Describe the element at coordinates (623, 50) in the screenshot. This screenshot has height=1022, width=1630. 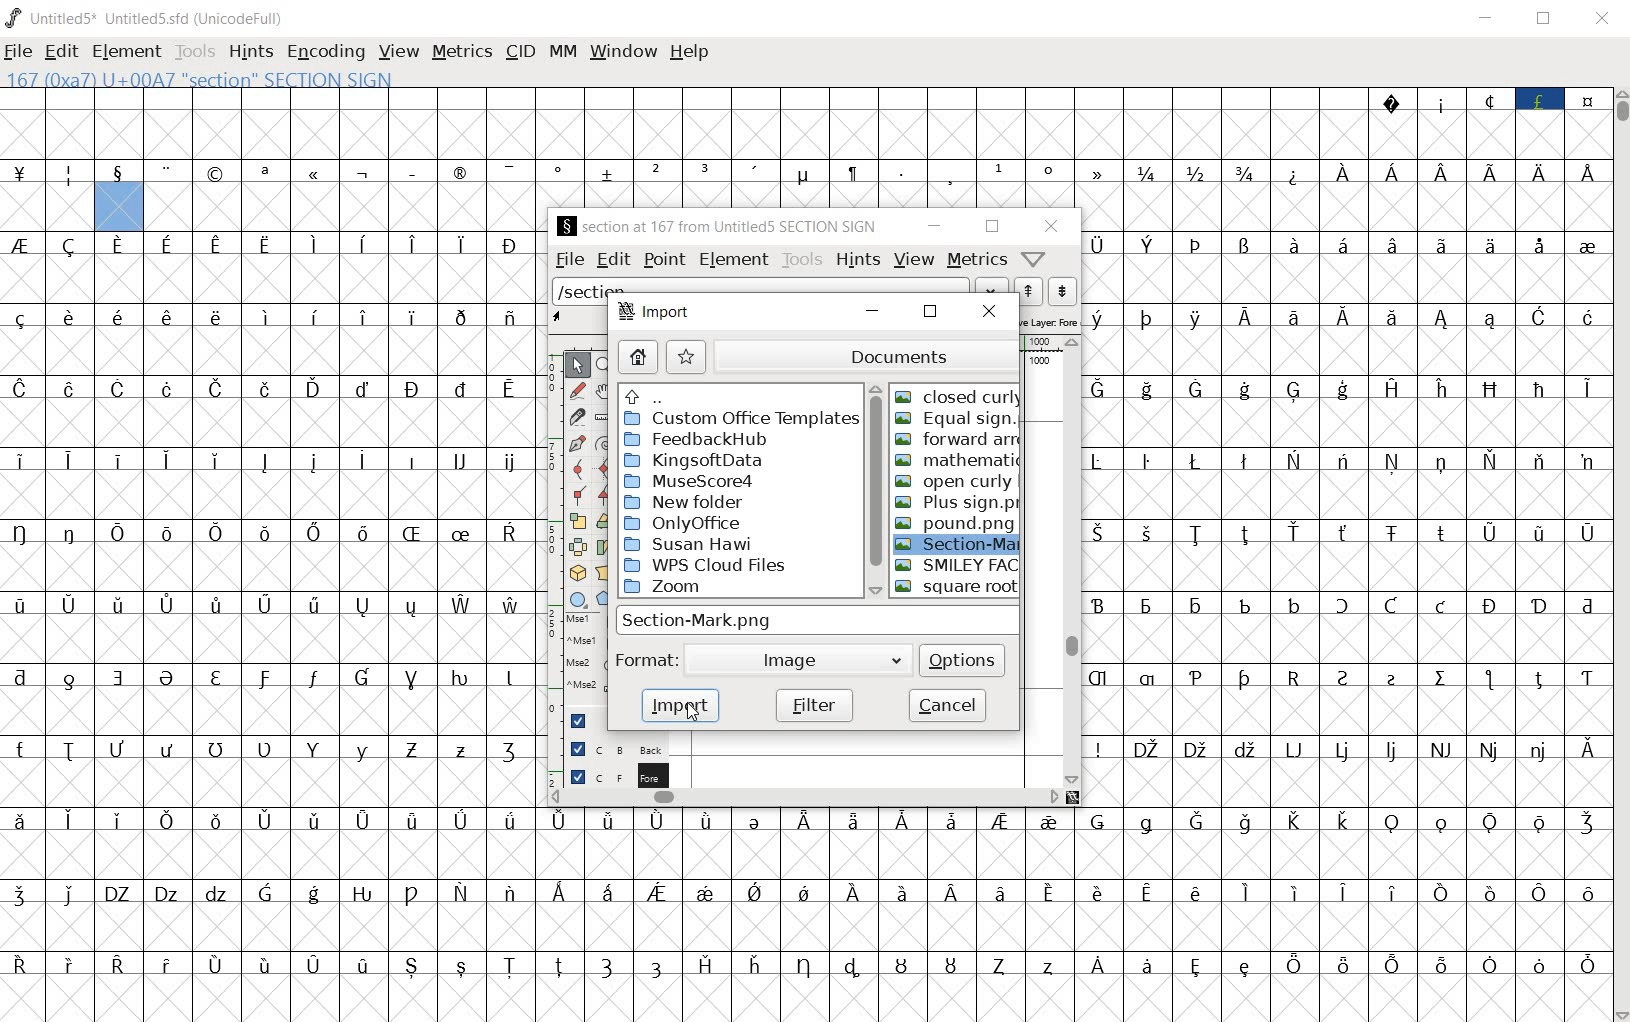
I see `window` at that location.